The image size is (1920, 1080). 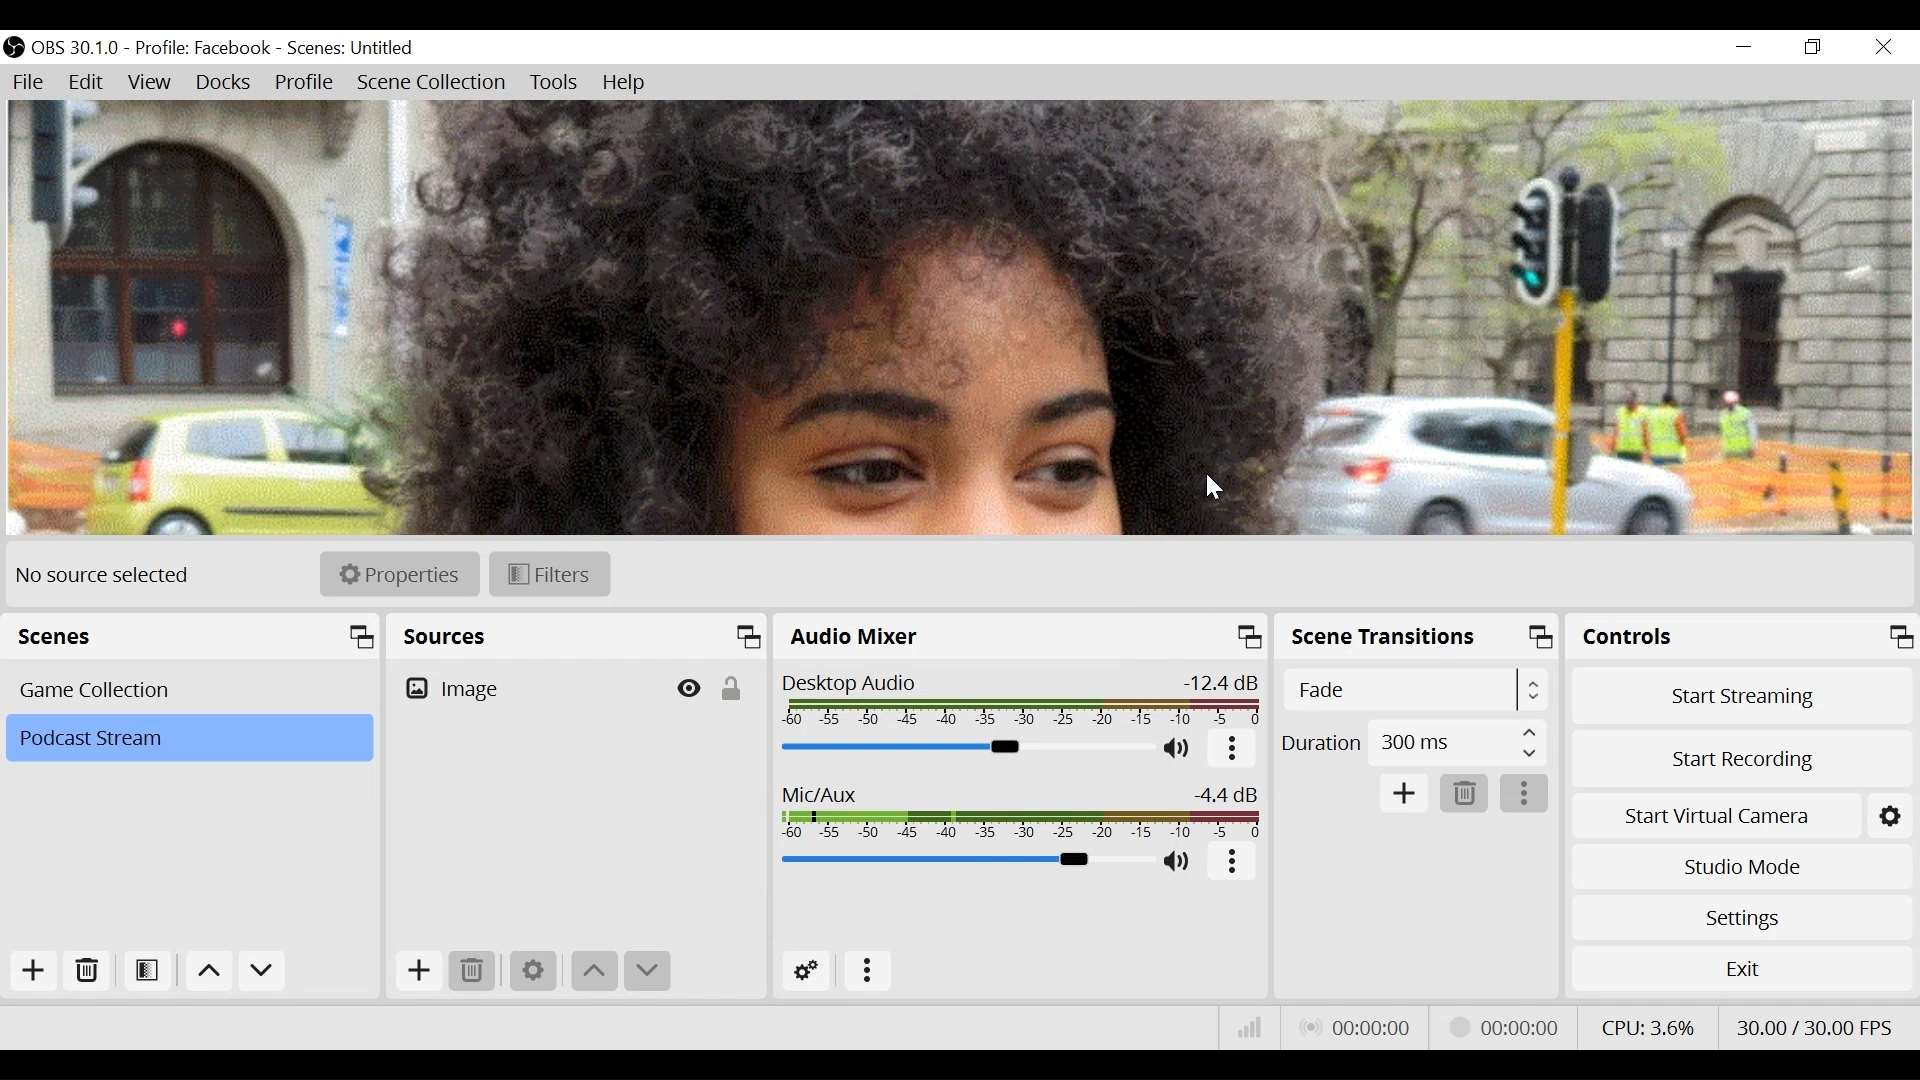 I want to click on Scene Collection, so click(x=435, y=83).